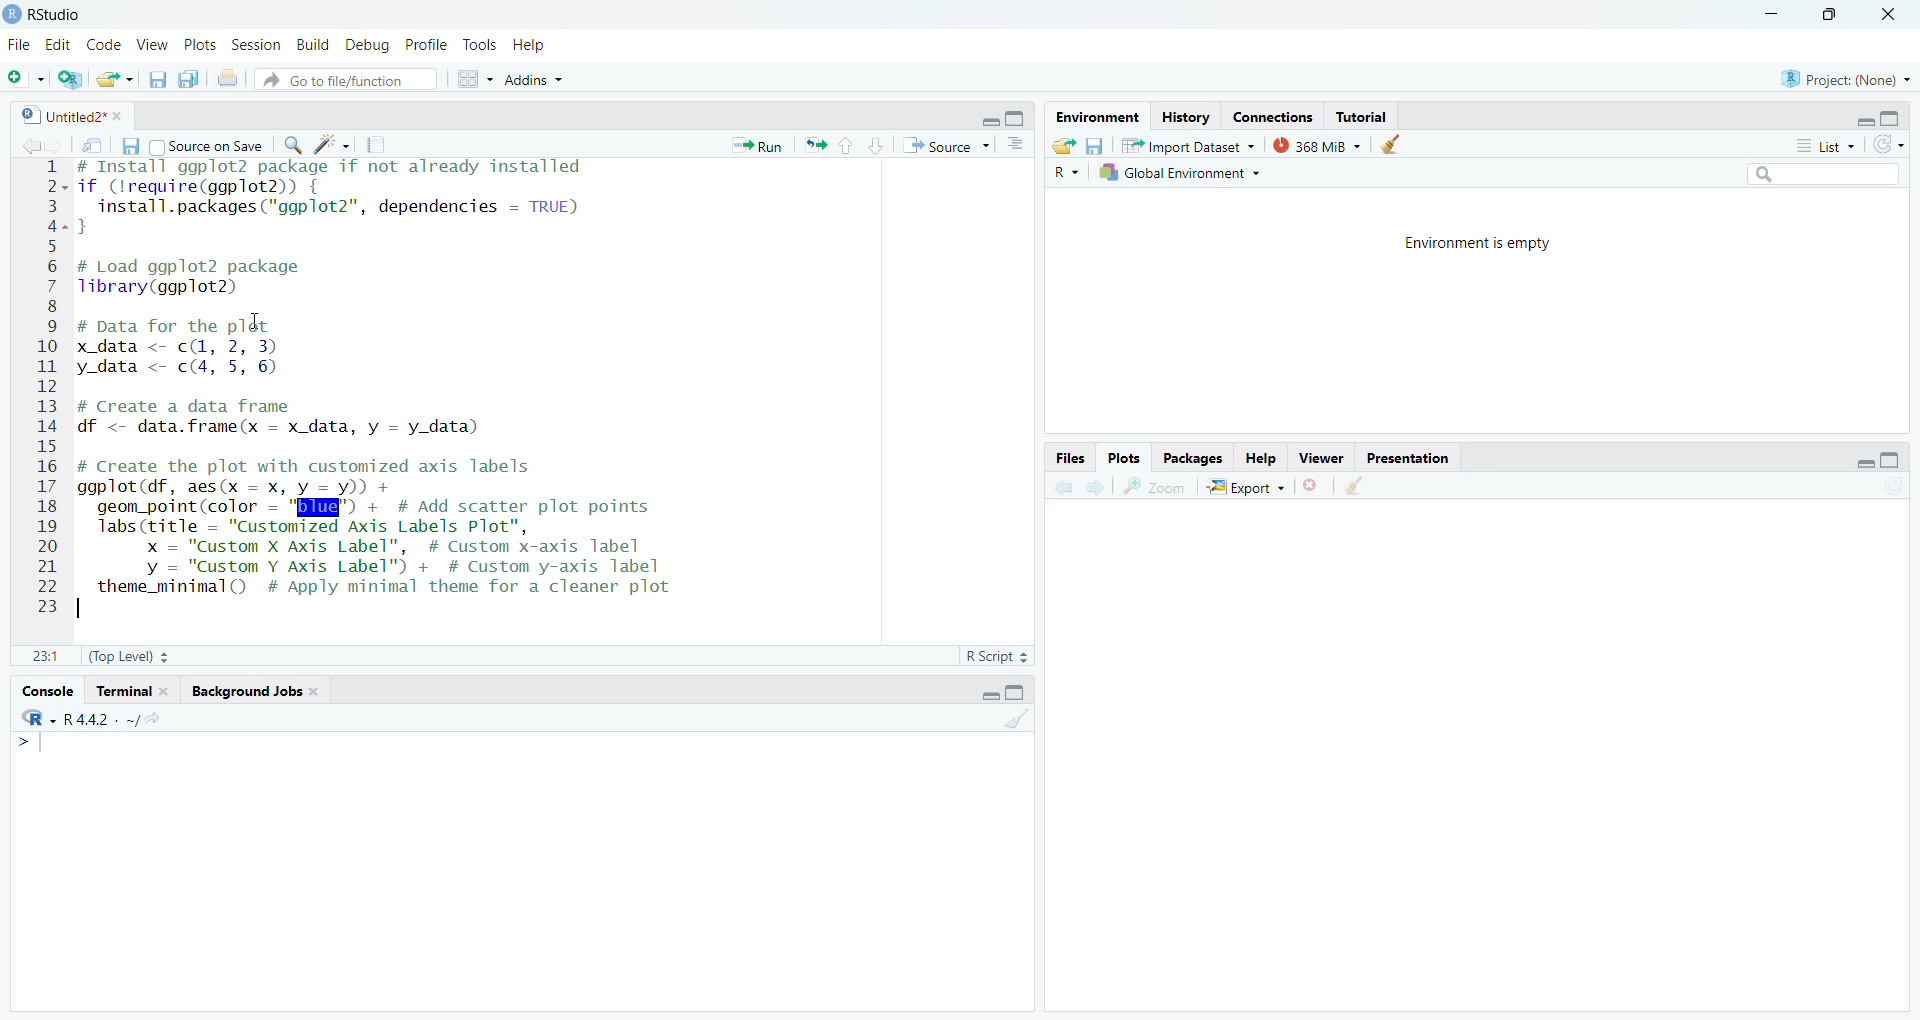  Describe the element at coordinates (72, 80) in the screenshot. I see `add script` at that location.